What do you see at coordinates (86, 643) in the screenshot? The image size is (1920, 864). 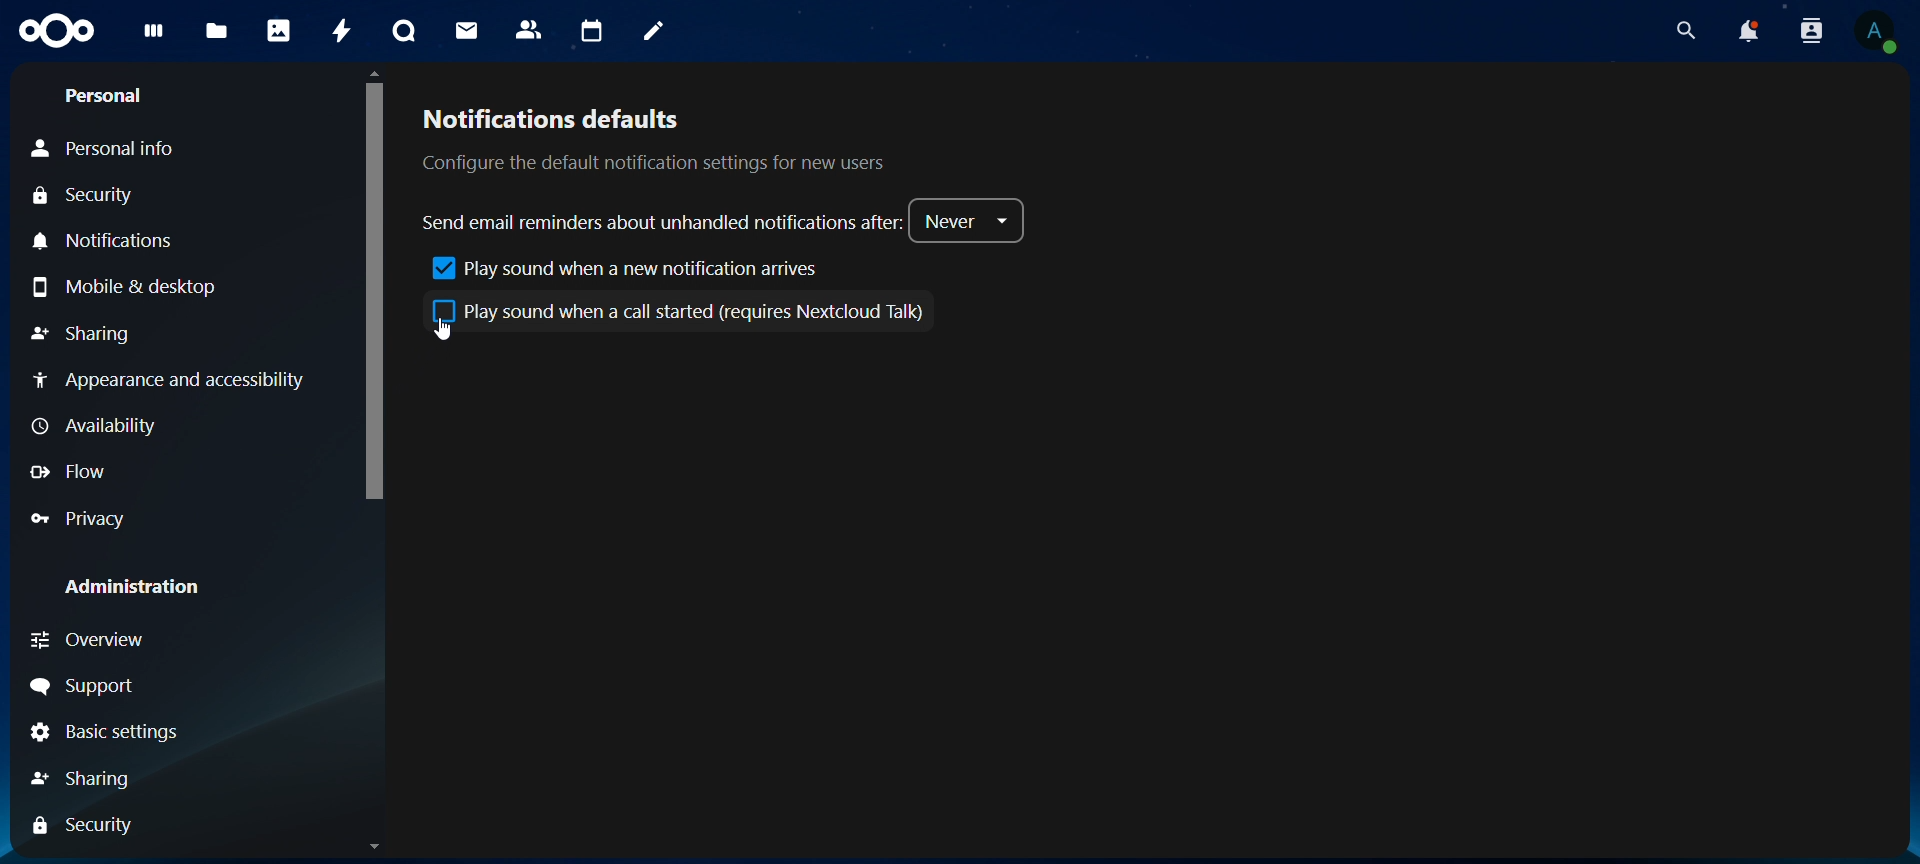 I see `Overview` at bounding box center [86, 643].